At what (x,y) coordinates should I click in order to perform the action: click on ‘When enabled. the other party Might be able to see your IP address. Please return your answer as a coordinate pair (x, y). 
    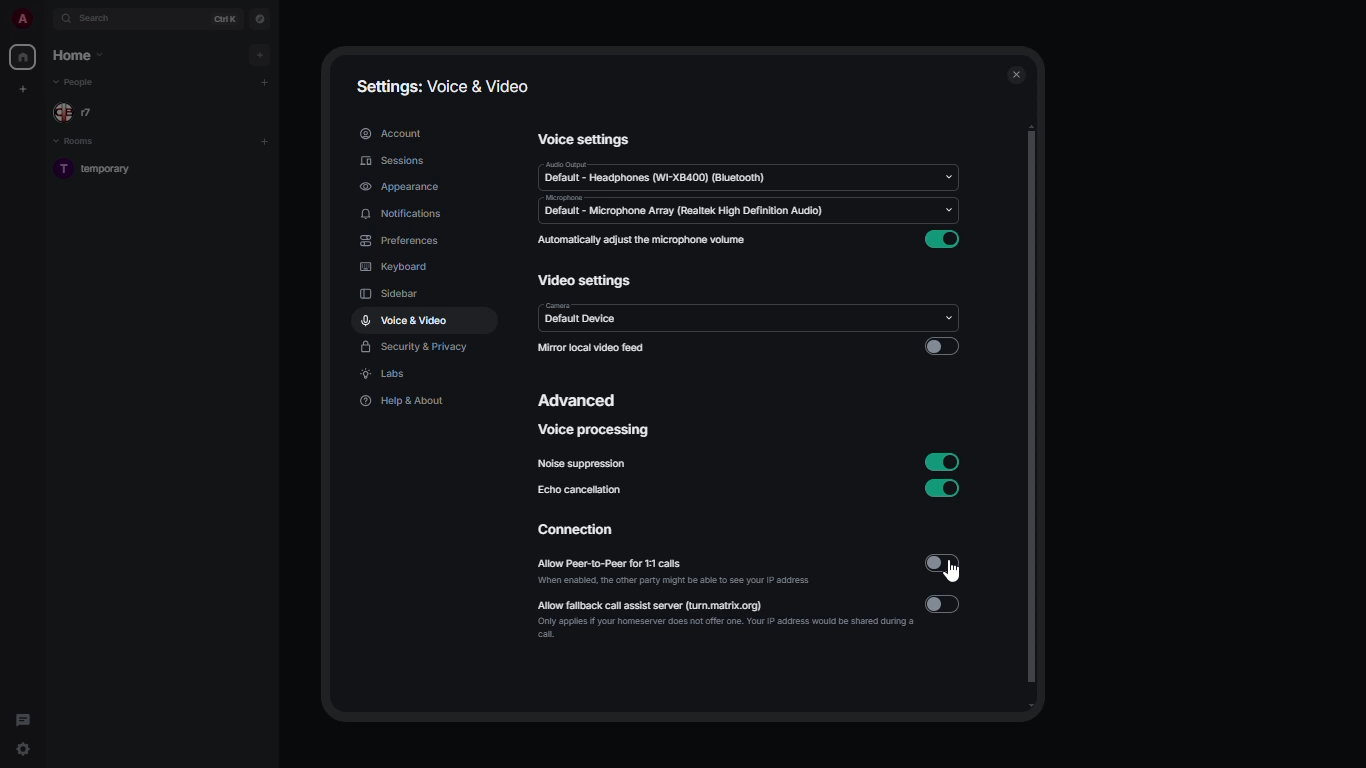
    Looking at the image, I should click on (701, 581).